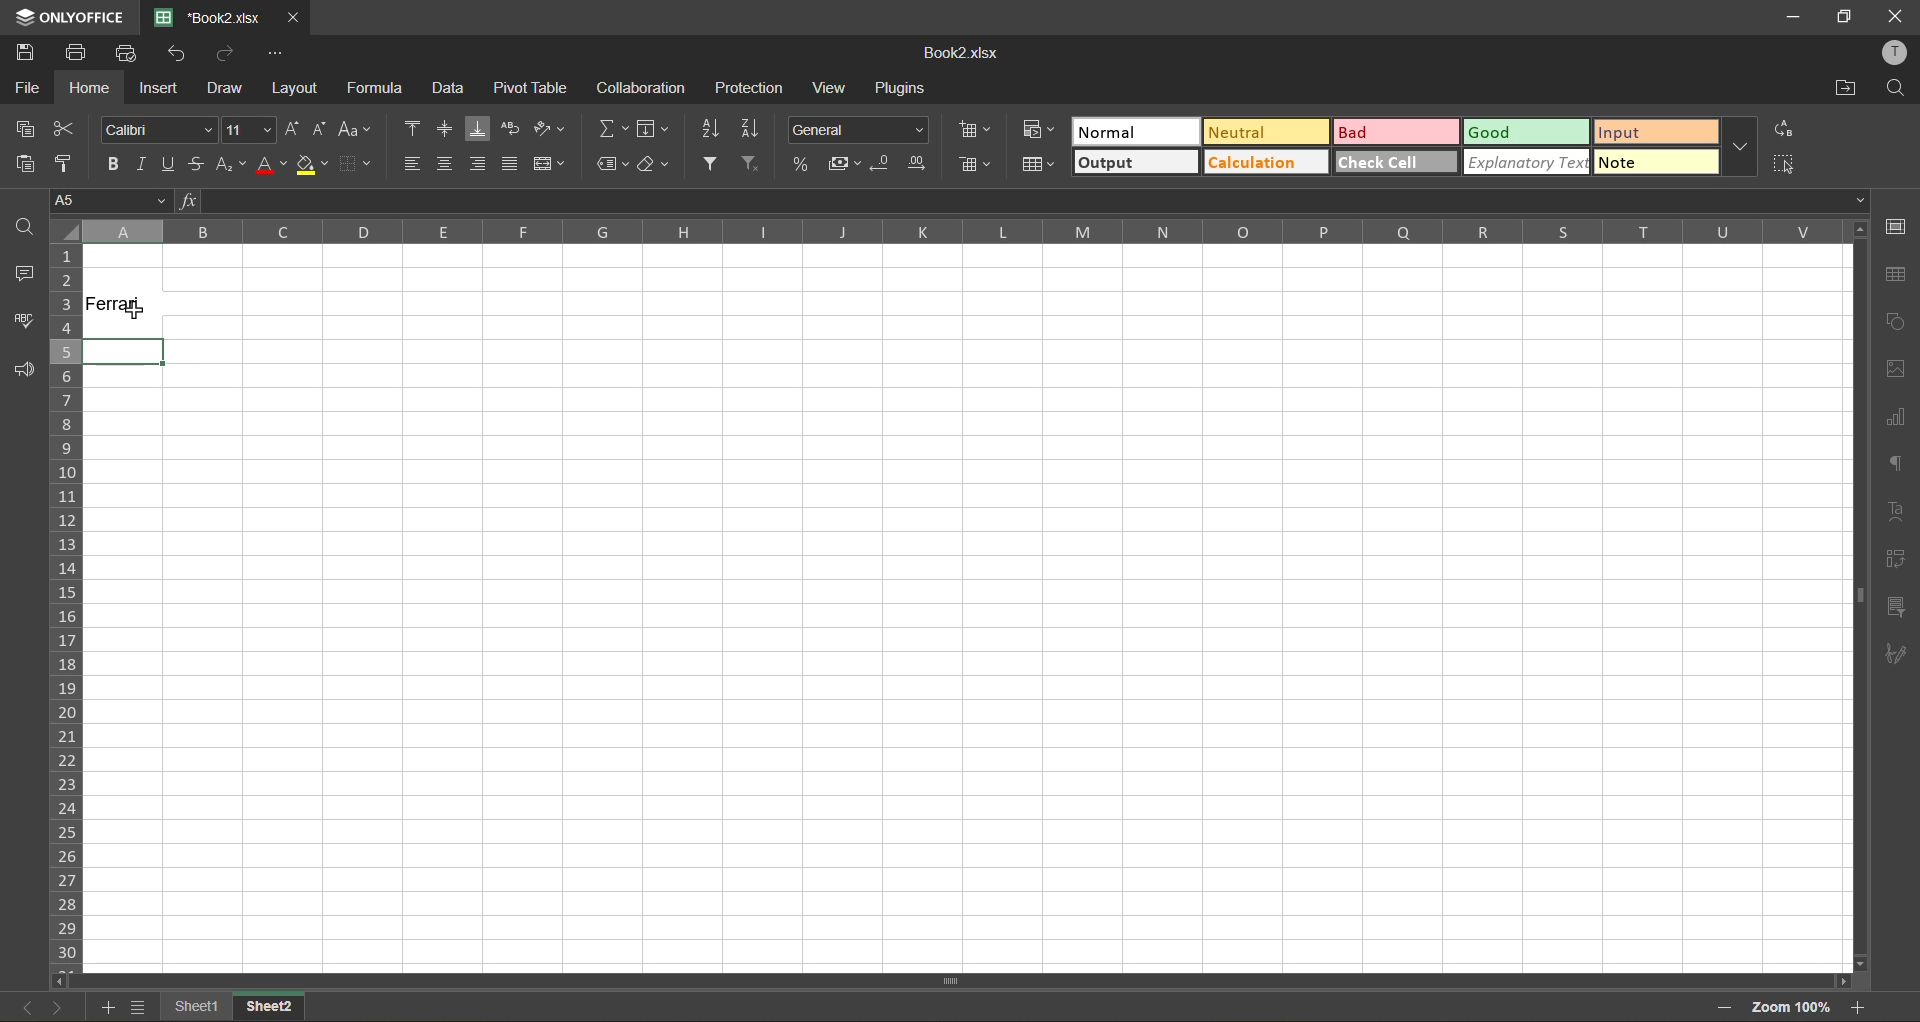 This screenshot has height=1022, width=1920. Describe the element at coordinates (359, 130) in the screenshot. I see `change case` at that location.